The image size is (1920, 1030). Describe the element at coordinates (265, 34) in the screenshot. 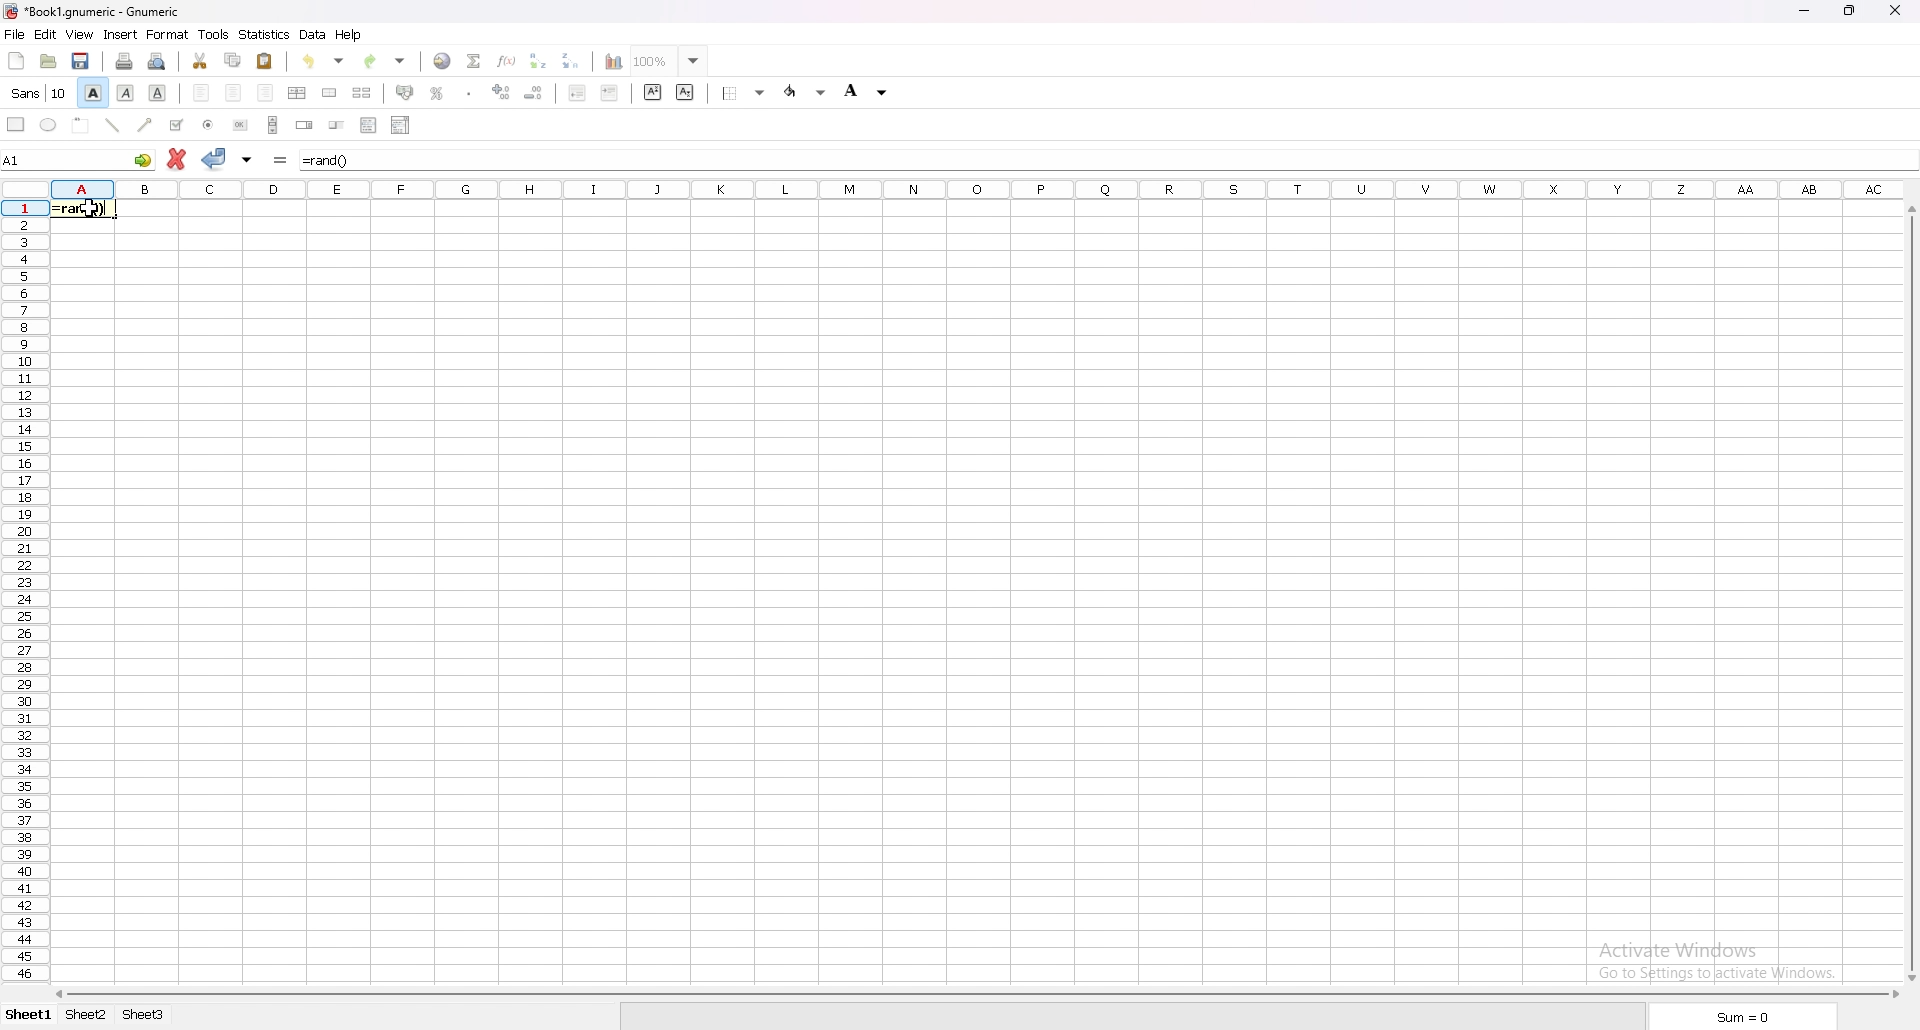

I see `statistics` at that location.